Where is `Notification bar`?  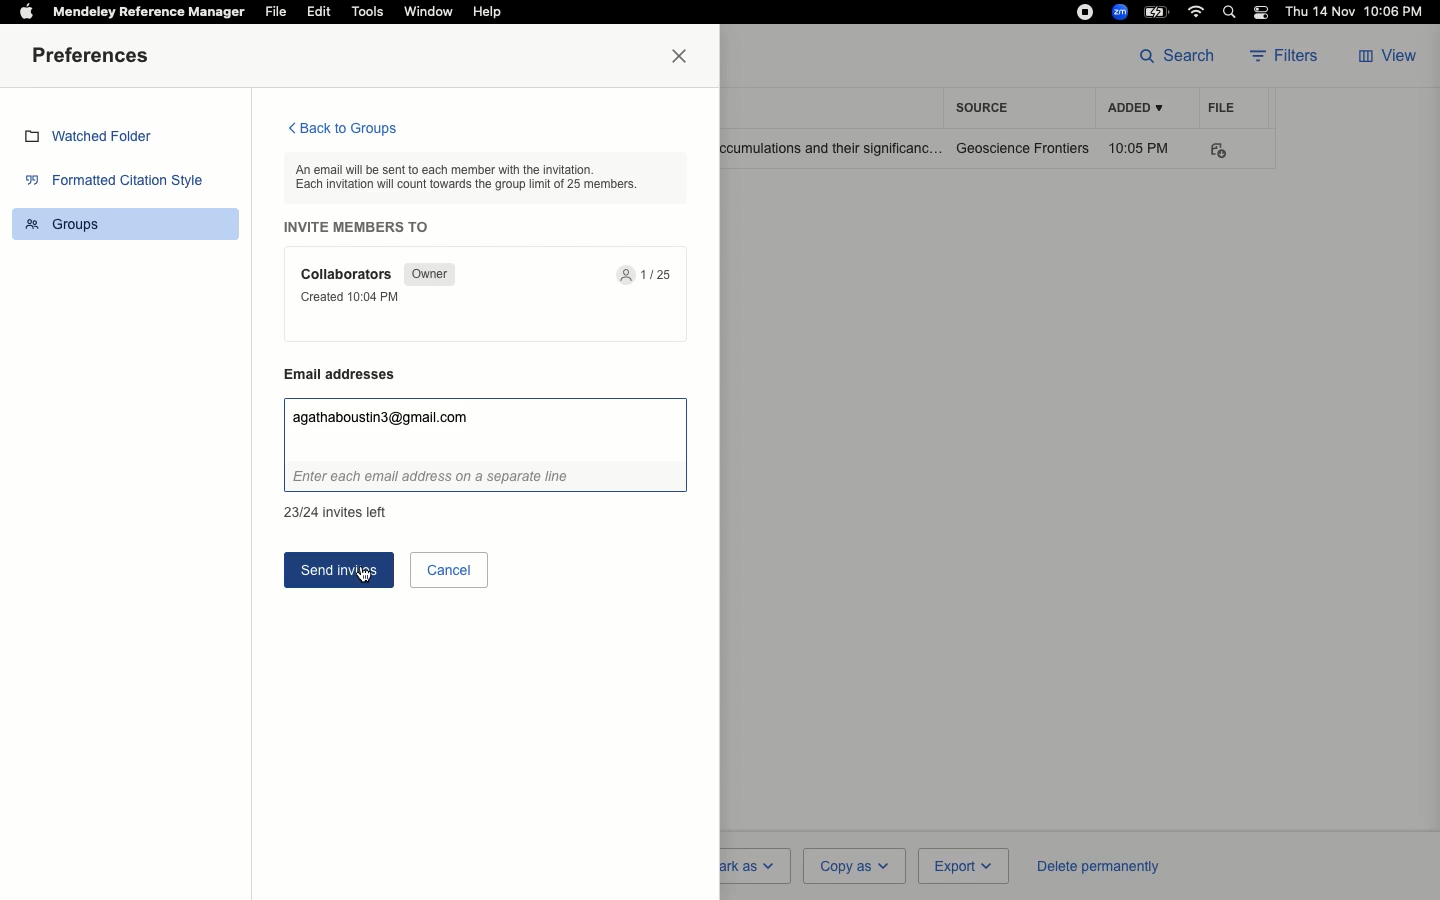
Notification bar is located at coordinates (1262, 14).